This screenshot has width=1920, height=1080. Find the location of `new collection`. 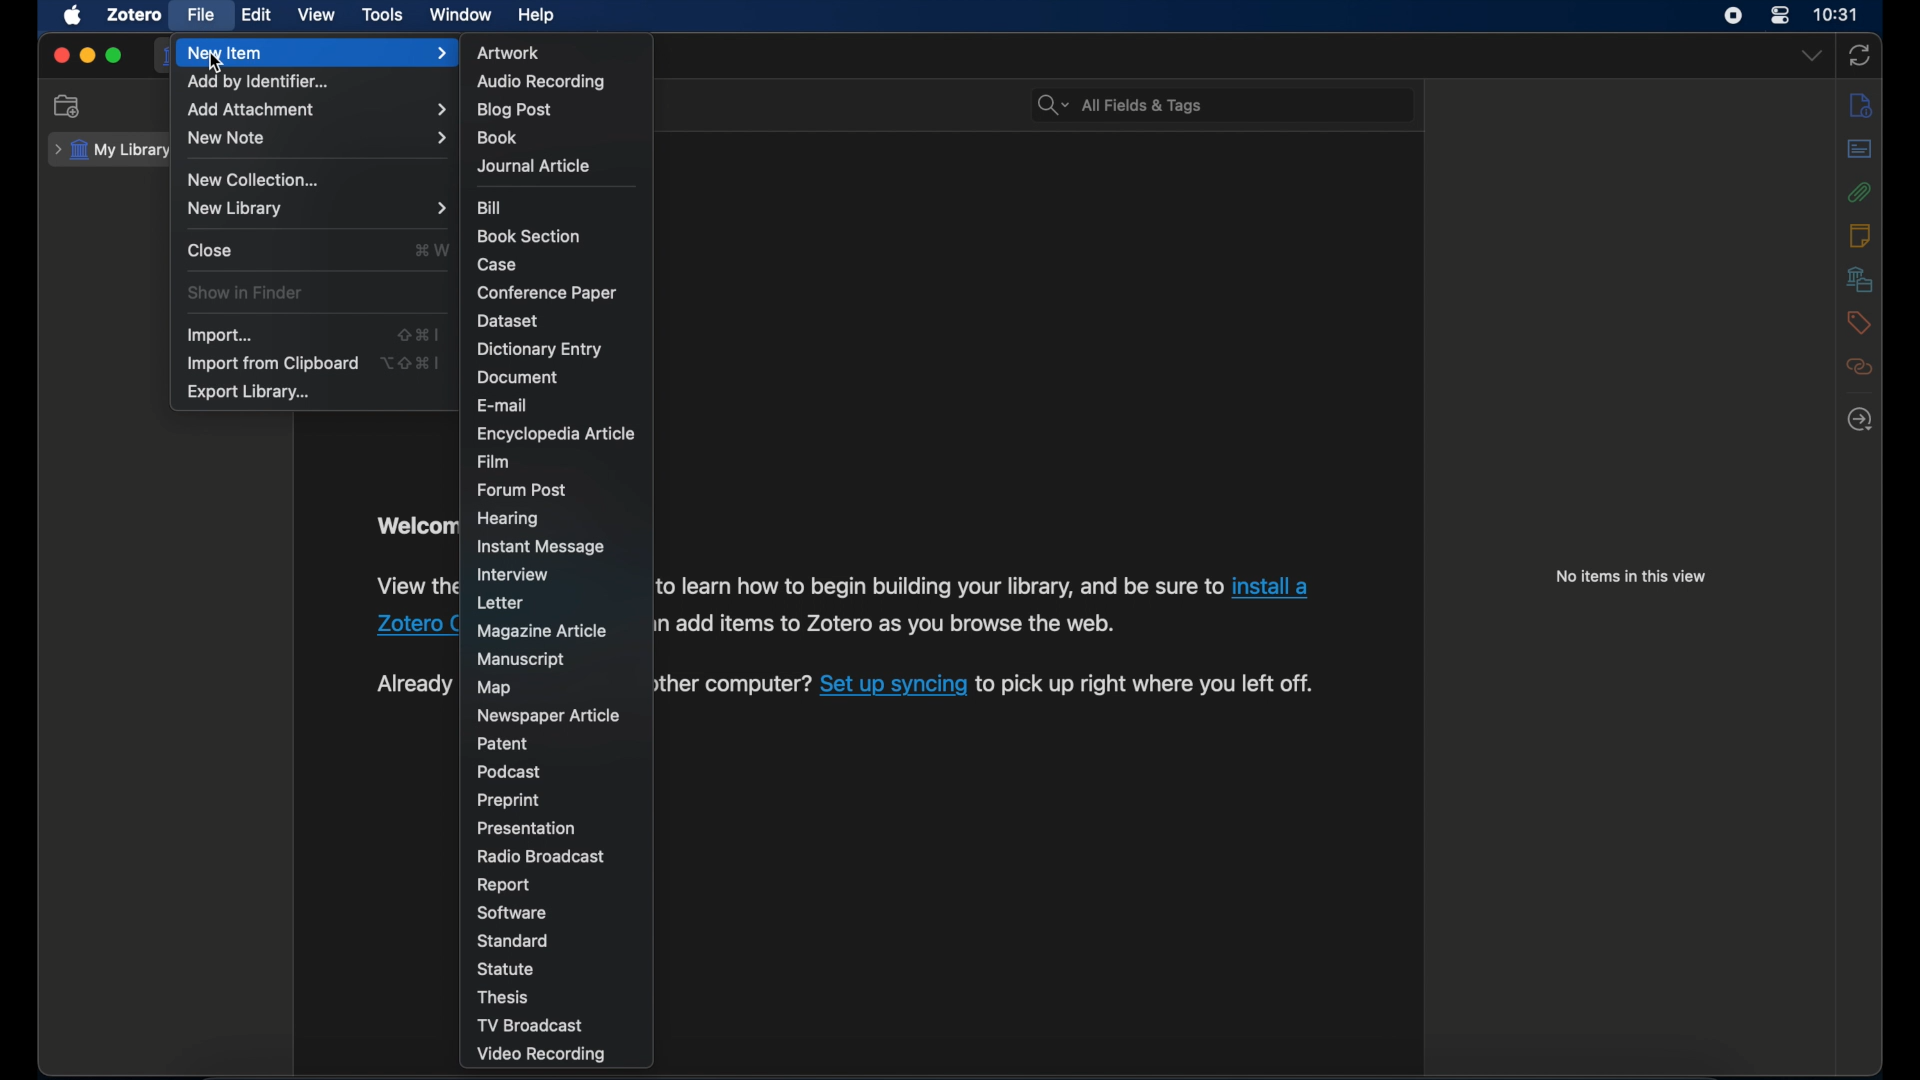

new collection is located at coordinates (254, 179).